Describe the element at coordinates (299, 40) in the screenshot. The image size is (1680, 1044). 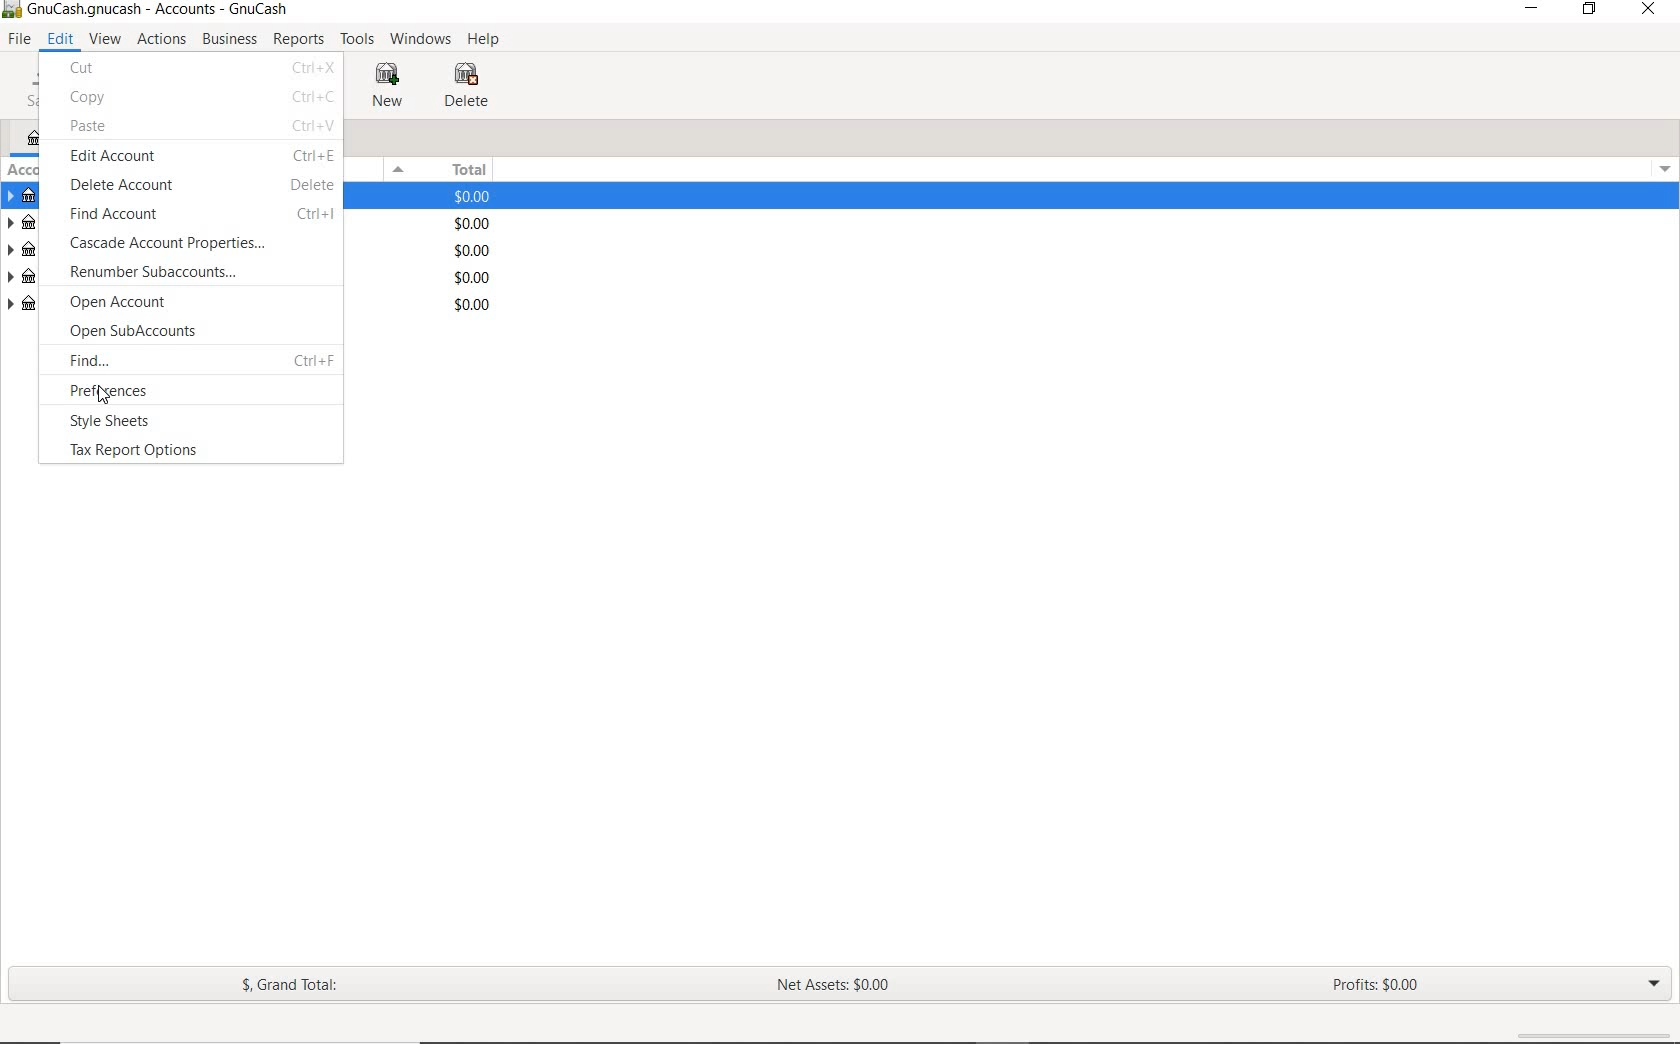
I see `REPORTS` at that location.